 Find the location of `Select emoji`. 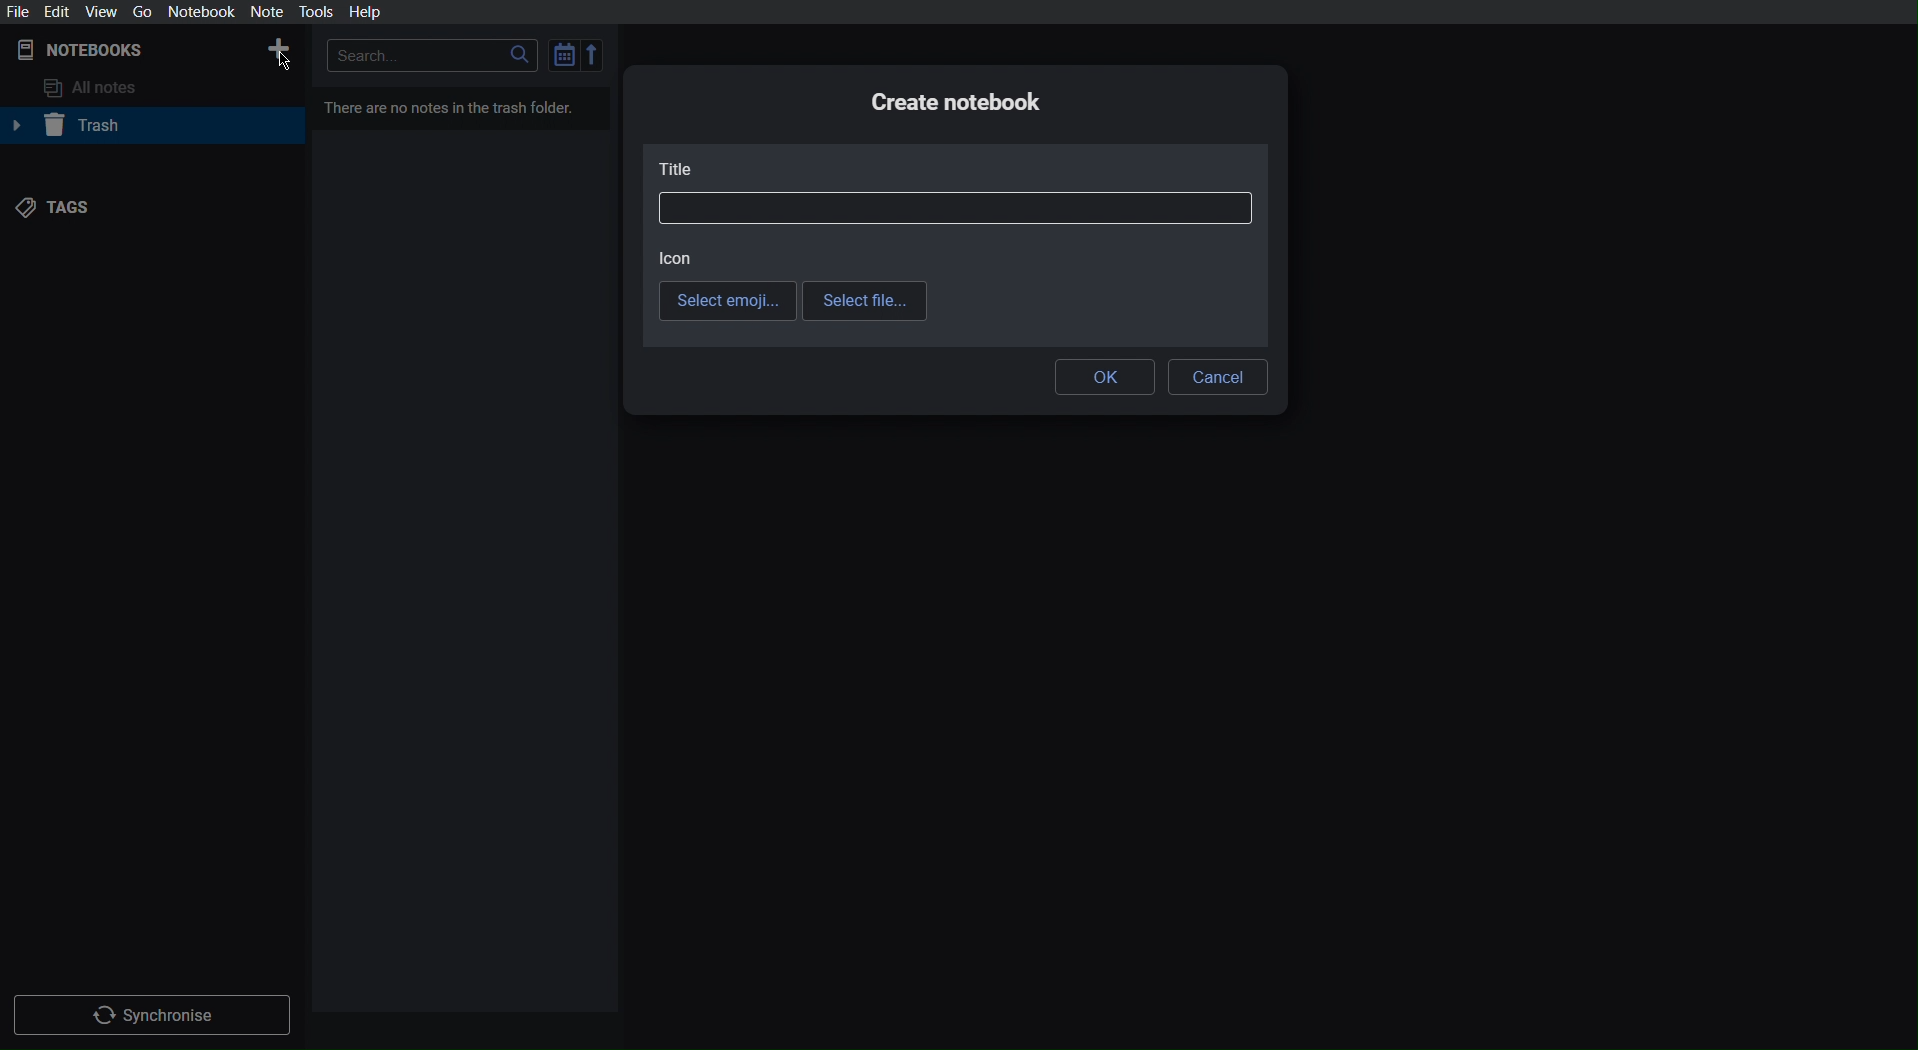

Select emoji is located at coordinates (727, 302).